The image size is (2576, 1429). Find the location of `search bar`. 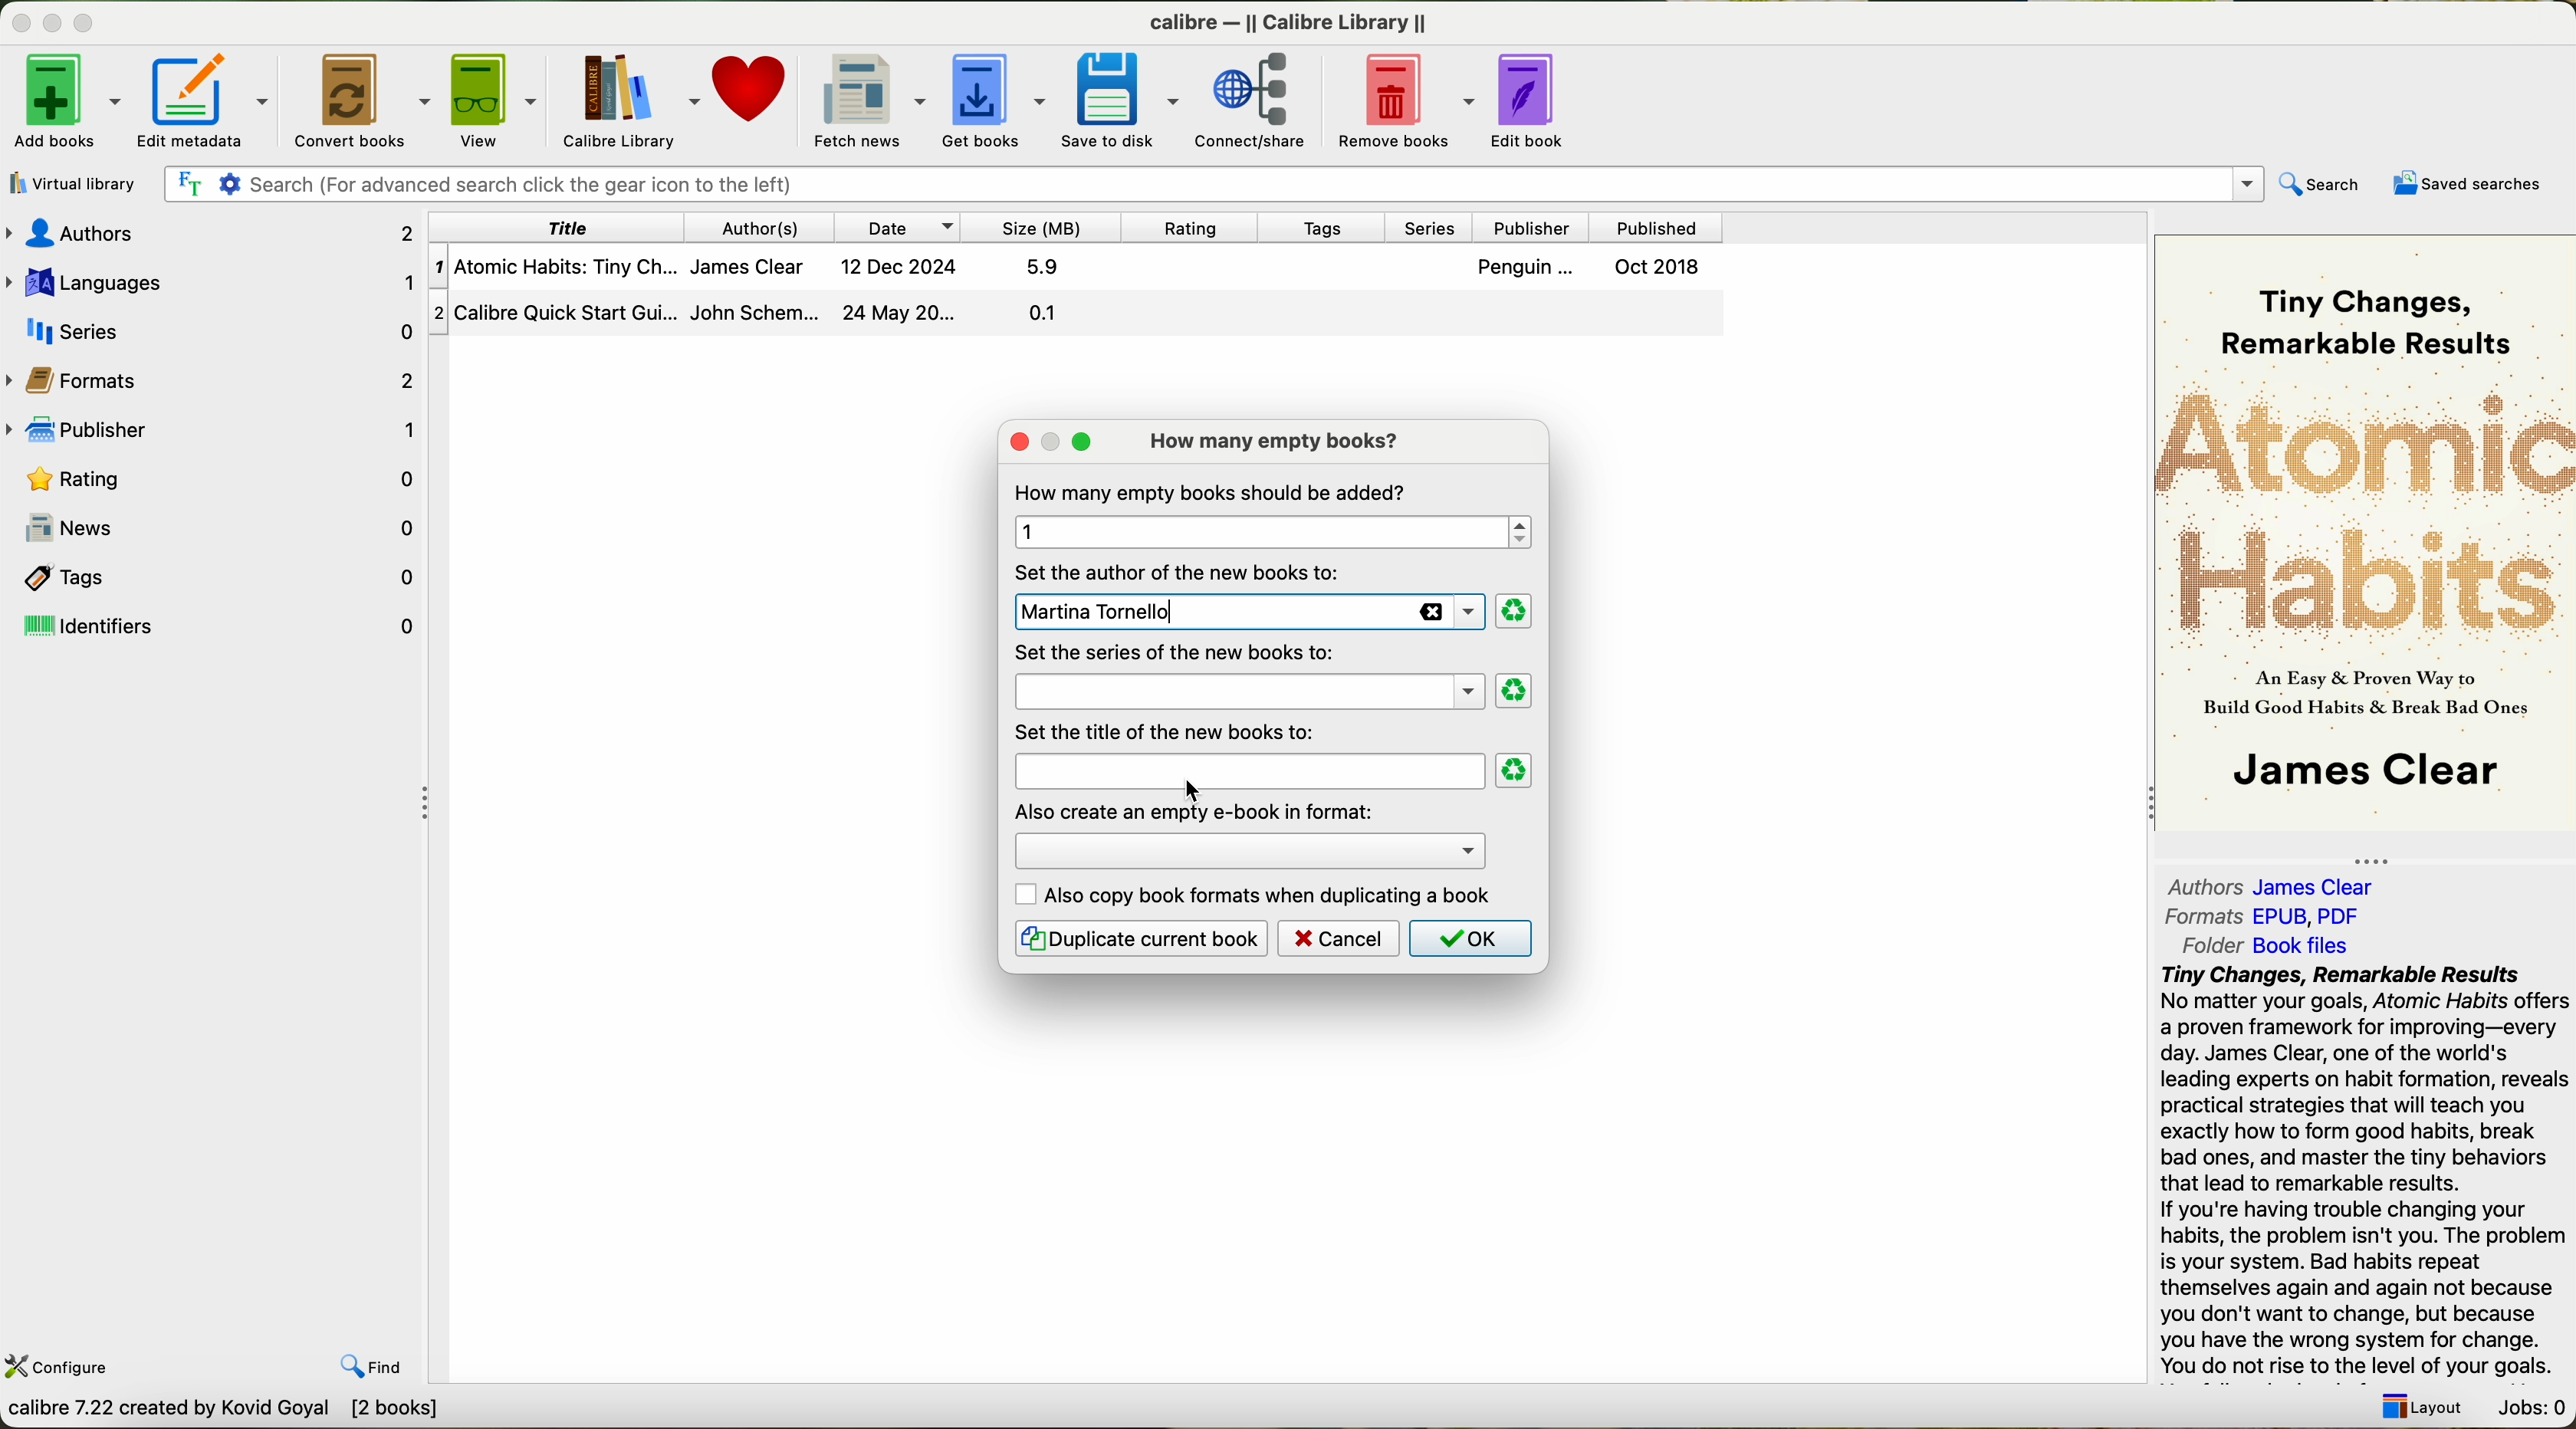

search bar is located at coordinates (1219, 184).